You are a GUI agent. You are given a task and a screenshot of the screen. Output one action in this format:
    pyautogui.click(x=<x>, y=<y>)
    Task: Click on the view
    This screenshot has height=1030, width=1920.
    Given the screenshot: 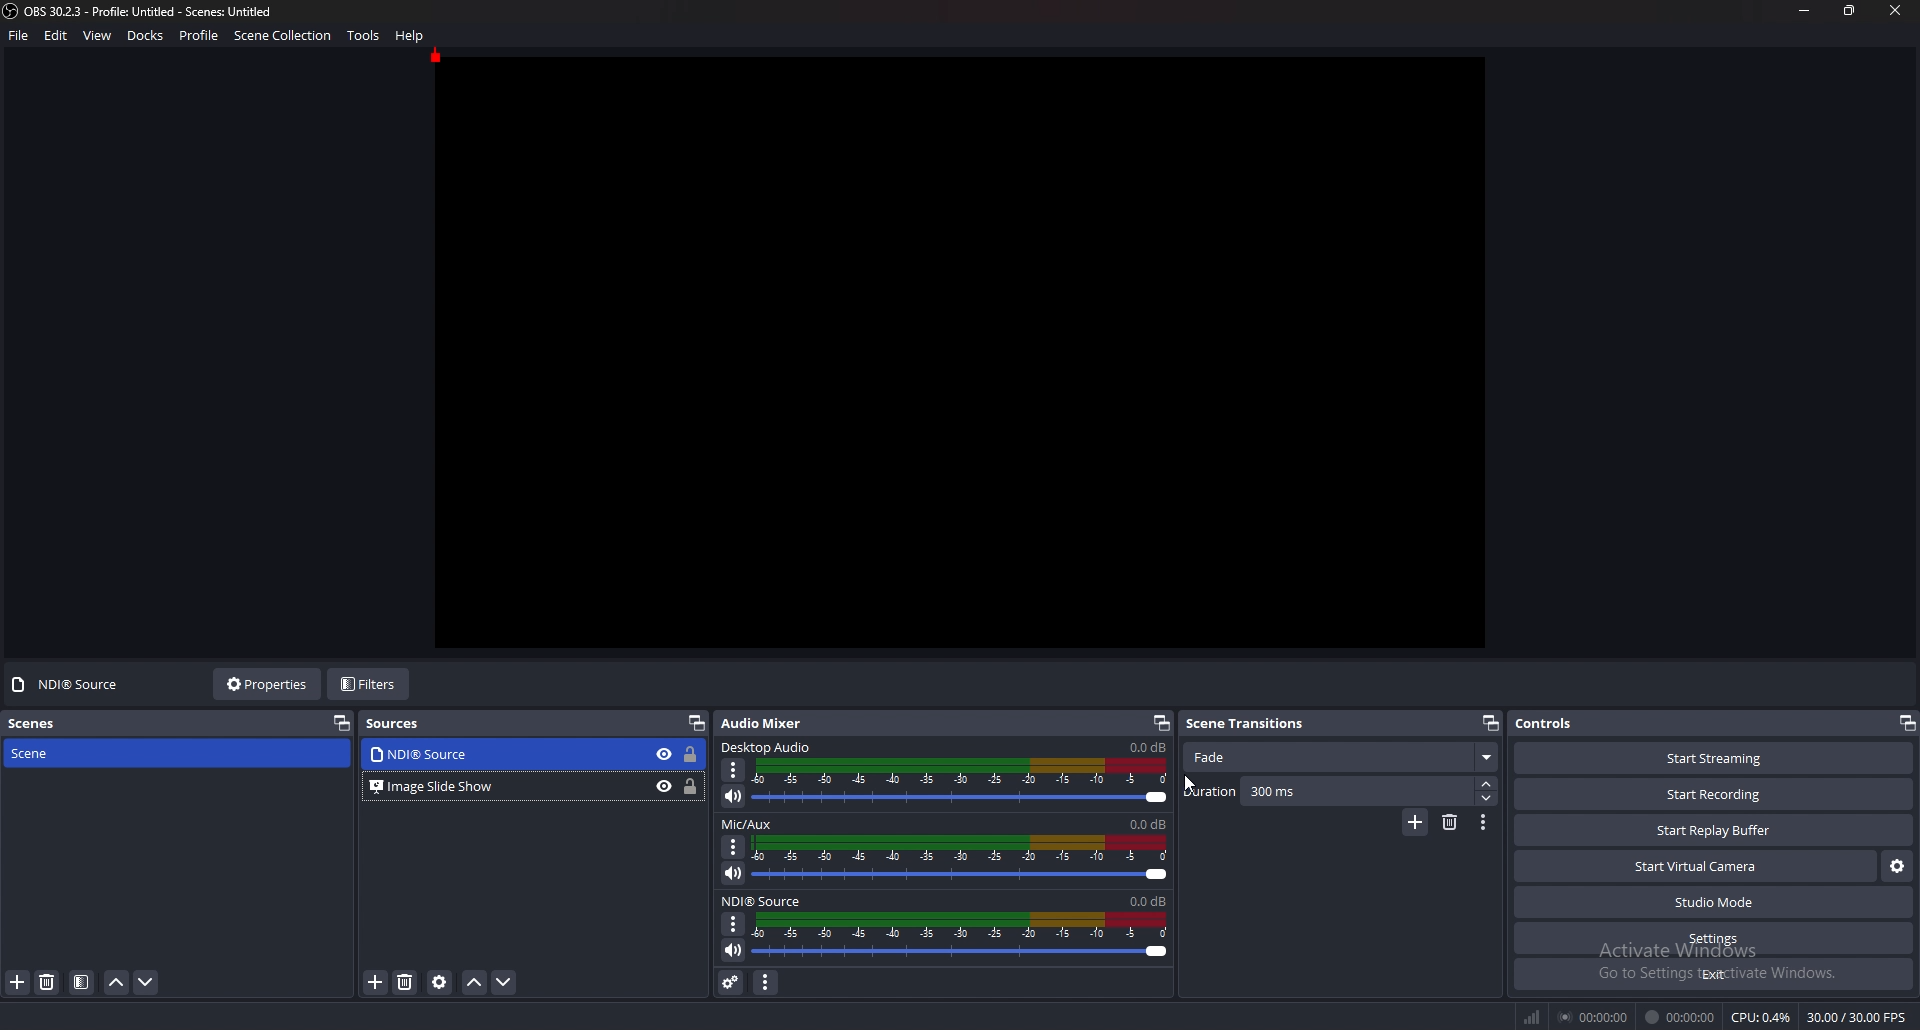 What is the action you would take?
    pyautogui.click(x=99, y=35)
    